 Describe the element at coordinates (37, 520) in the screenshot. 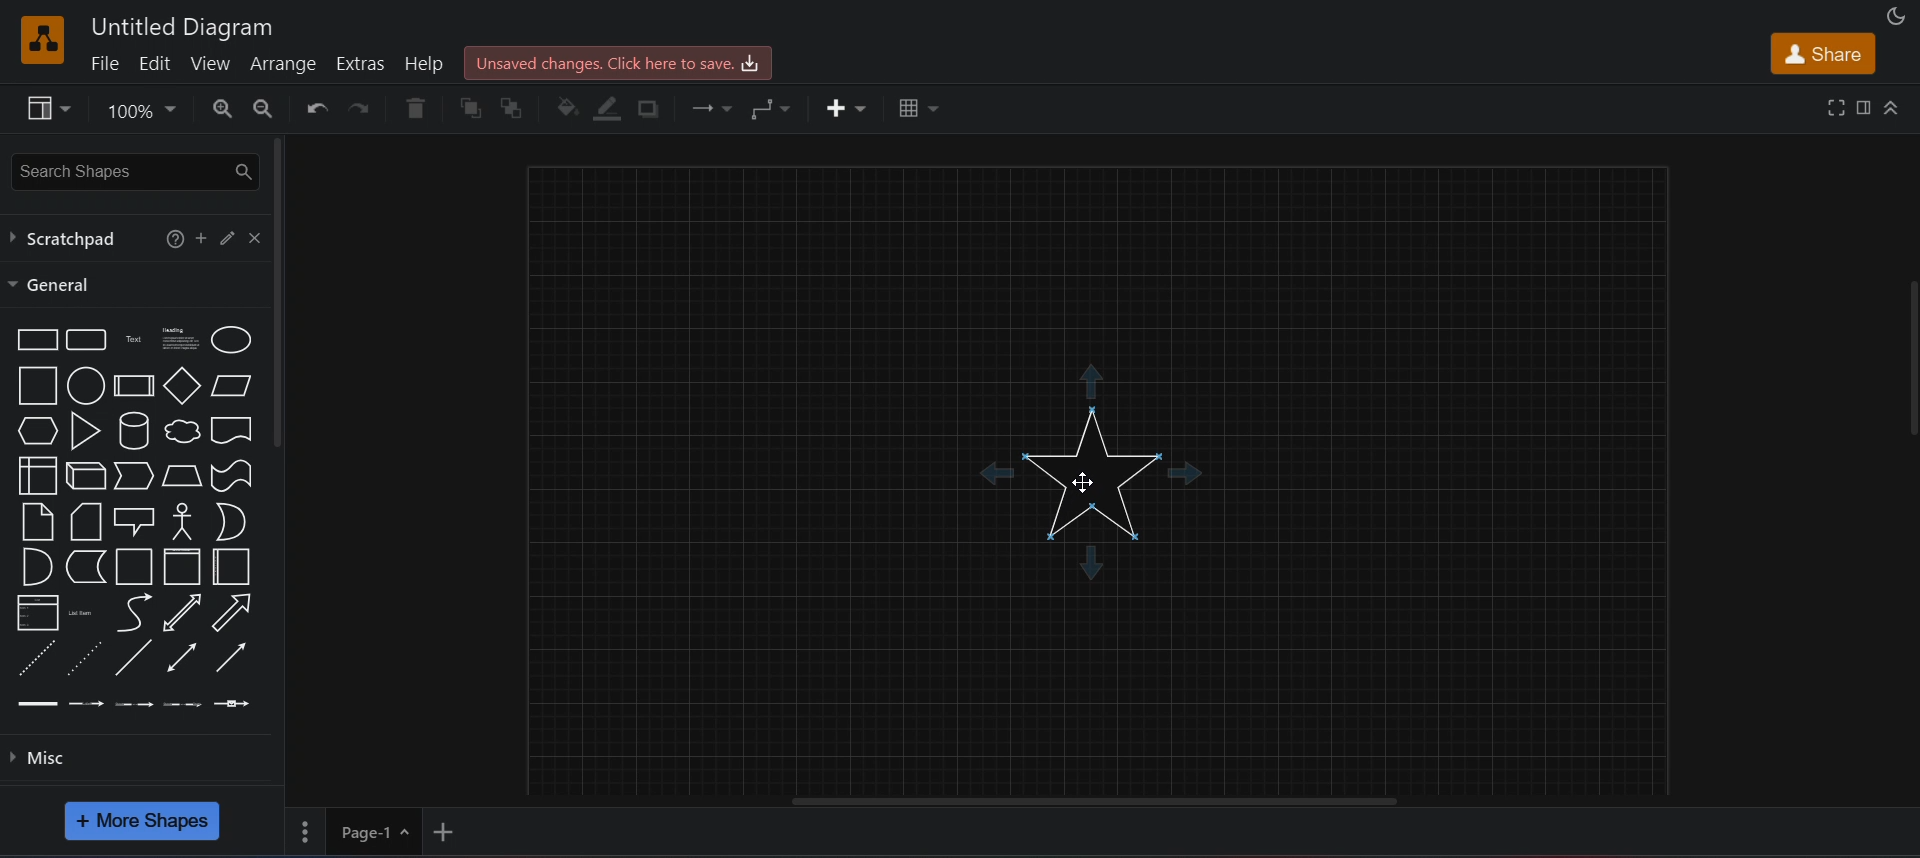

I see `note` at that location.